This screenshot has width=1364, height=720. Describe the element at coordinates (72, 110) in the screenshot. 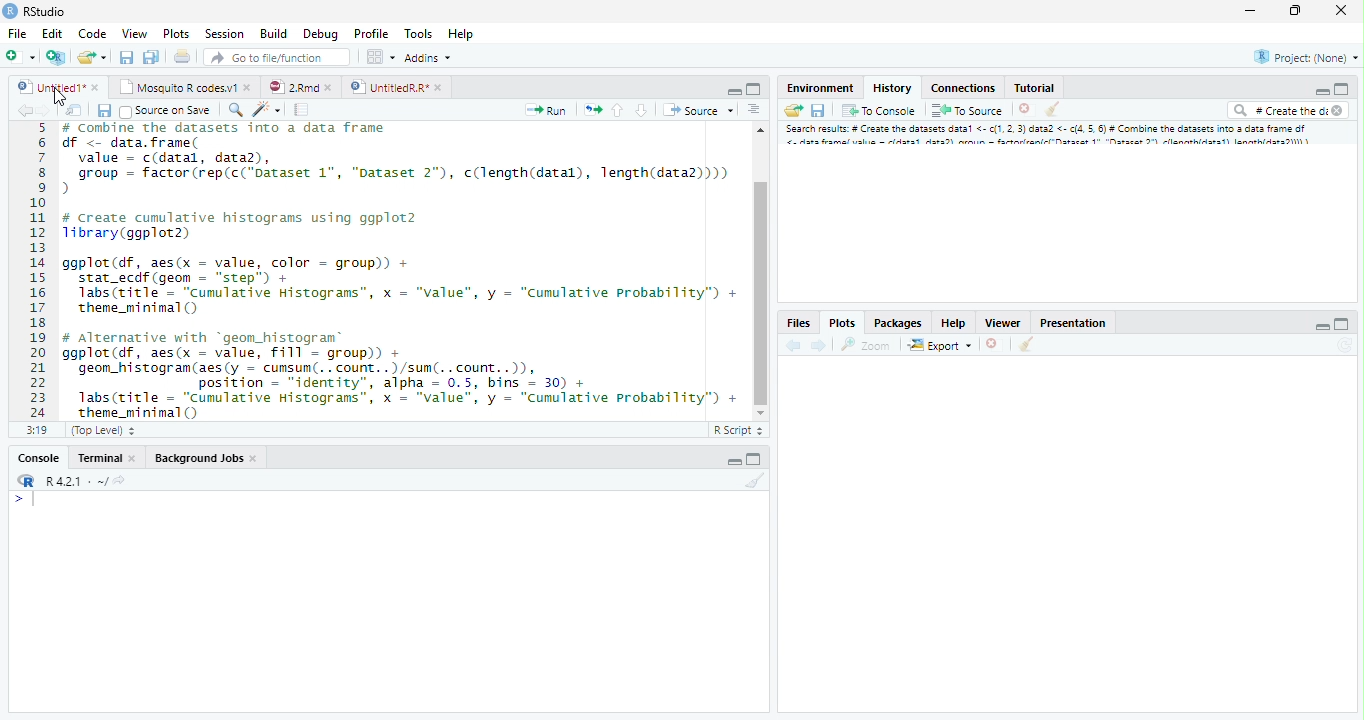

I see `Show in the new window` at that location.